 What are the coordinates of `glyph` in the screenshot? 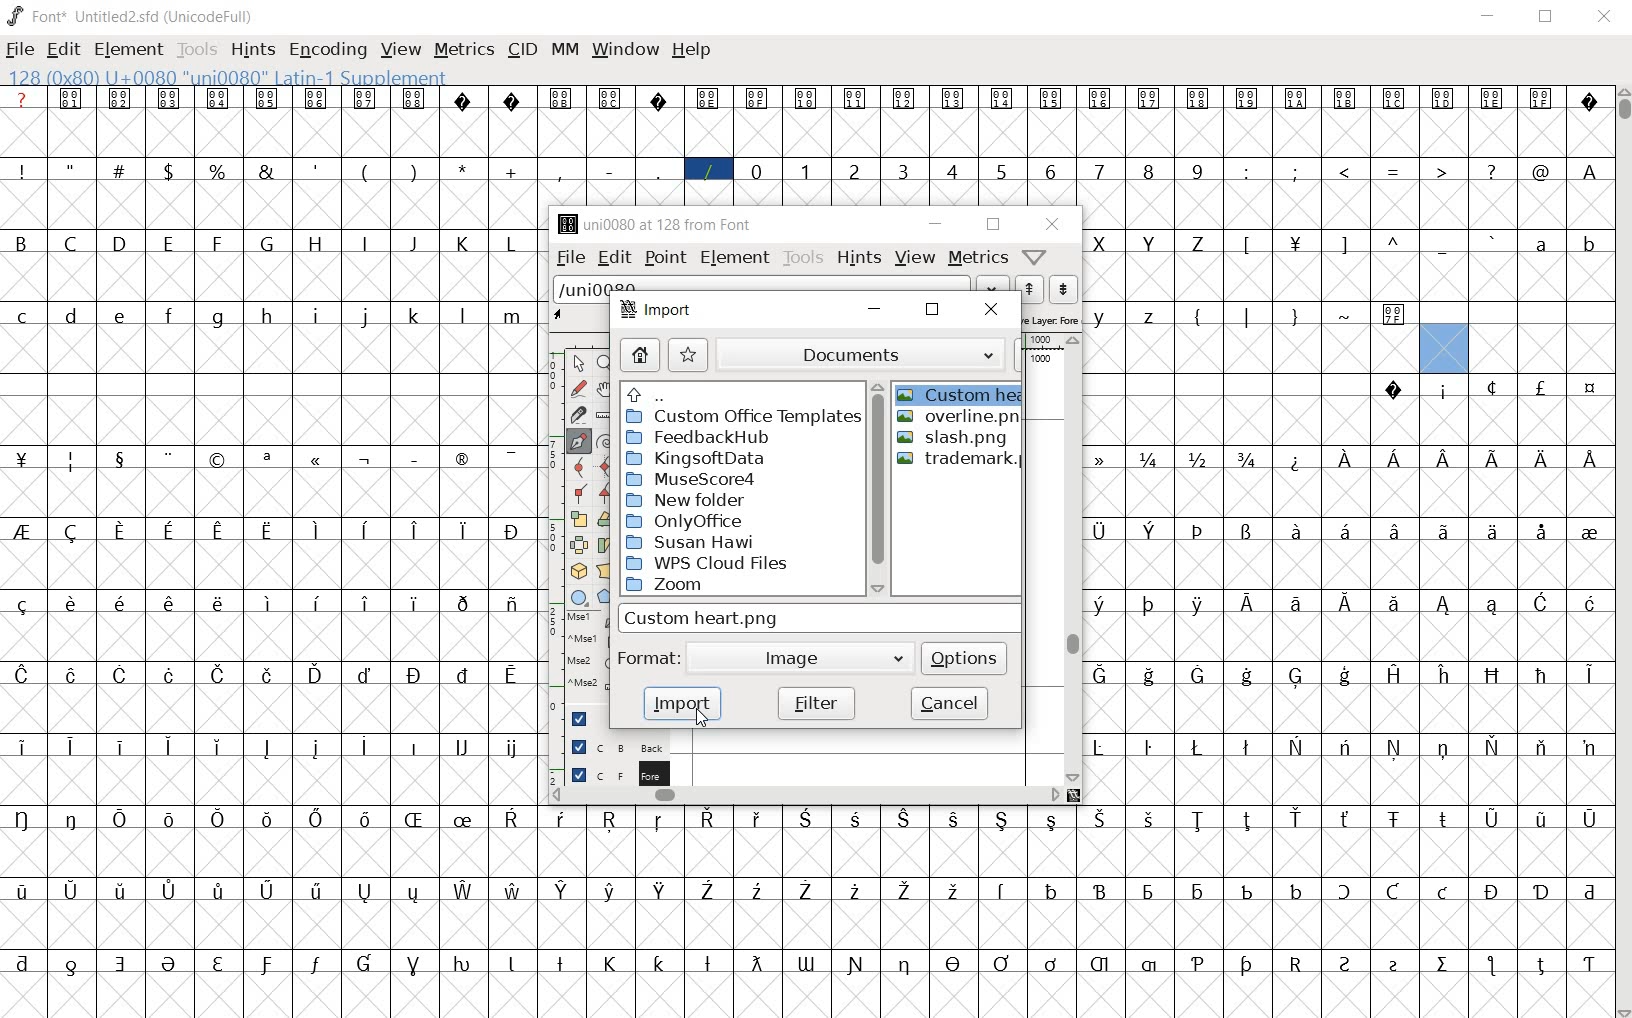 It's located at (1097, 605).